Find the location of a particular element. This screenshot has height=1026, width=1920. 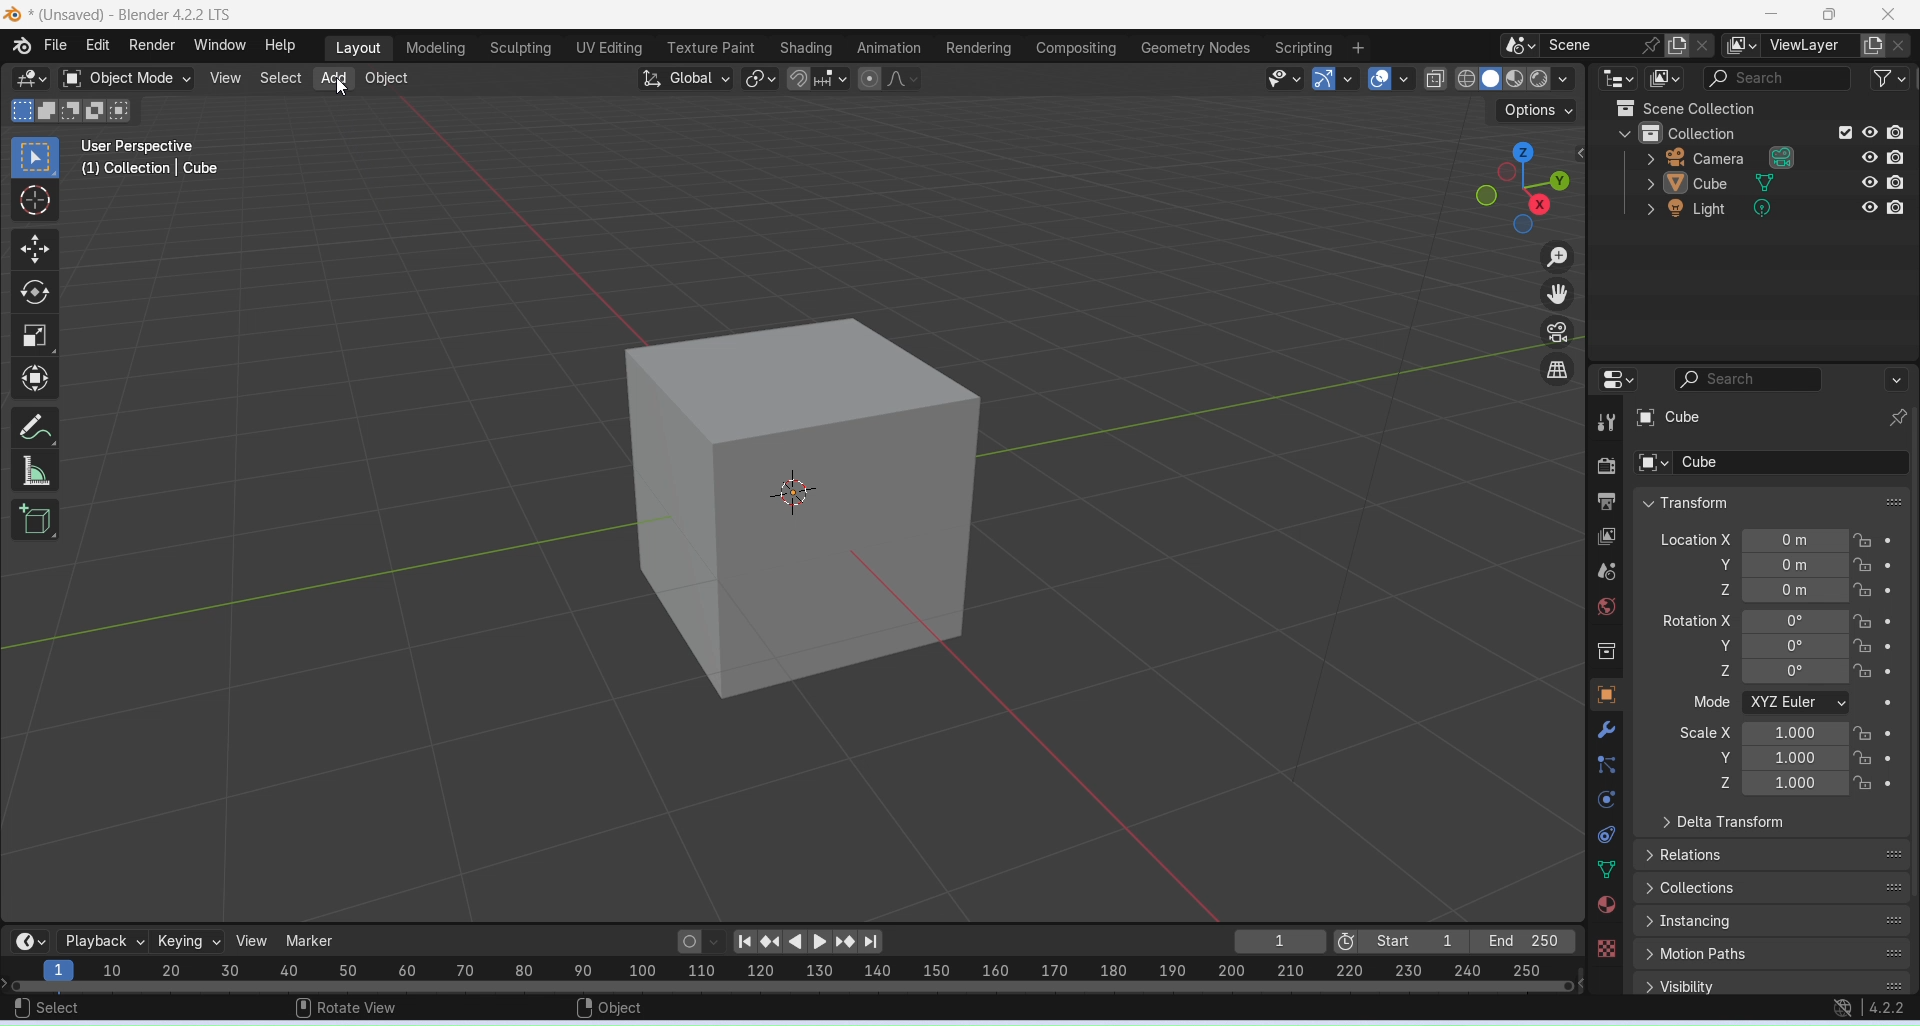

Tool is located at coordinates (1605, 422).